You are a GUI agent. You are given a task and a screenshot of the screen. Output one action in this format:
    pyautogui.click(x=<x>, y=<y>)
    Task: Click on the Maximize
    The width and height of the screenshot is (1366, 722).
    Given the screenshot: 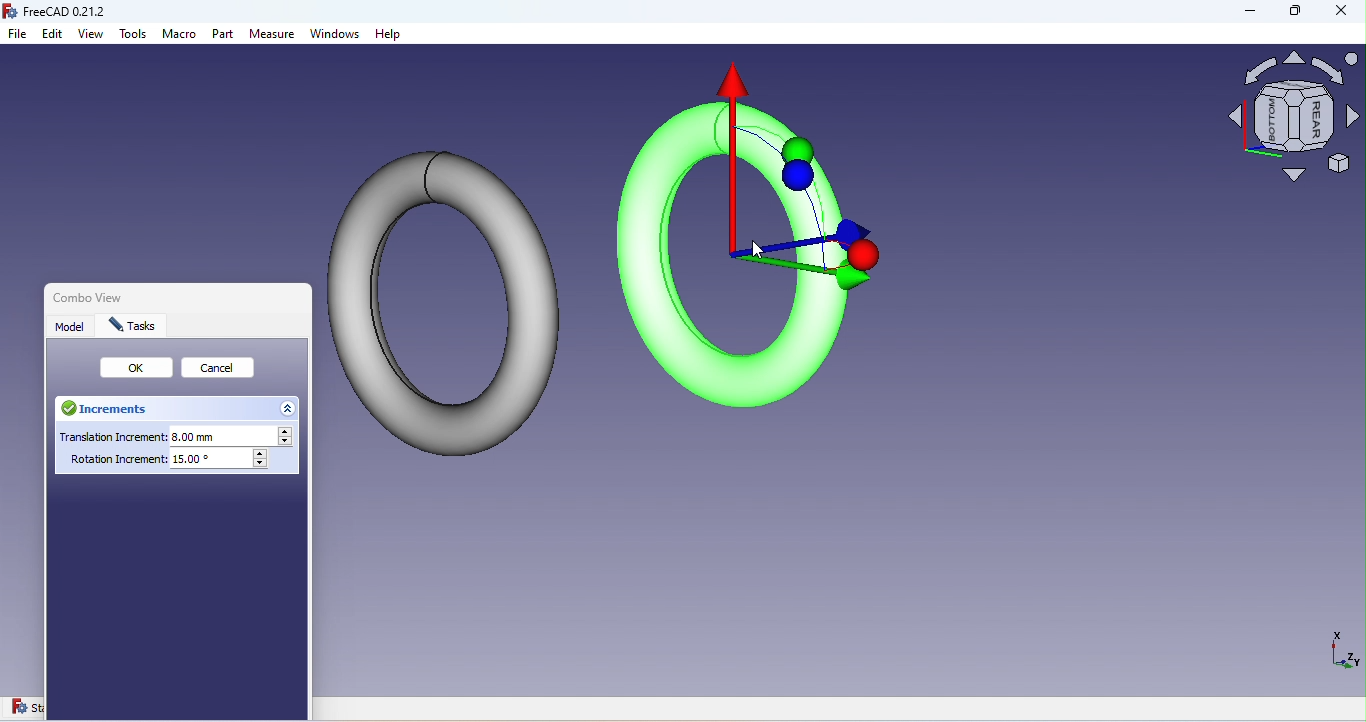 What is the action you would take?
    pyautogui.click(x=1293, y=15)
    